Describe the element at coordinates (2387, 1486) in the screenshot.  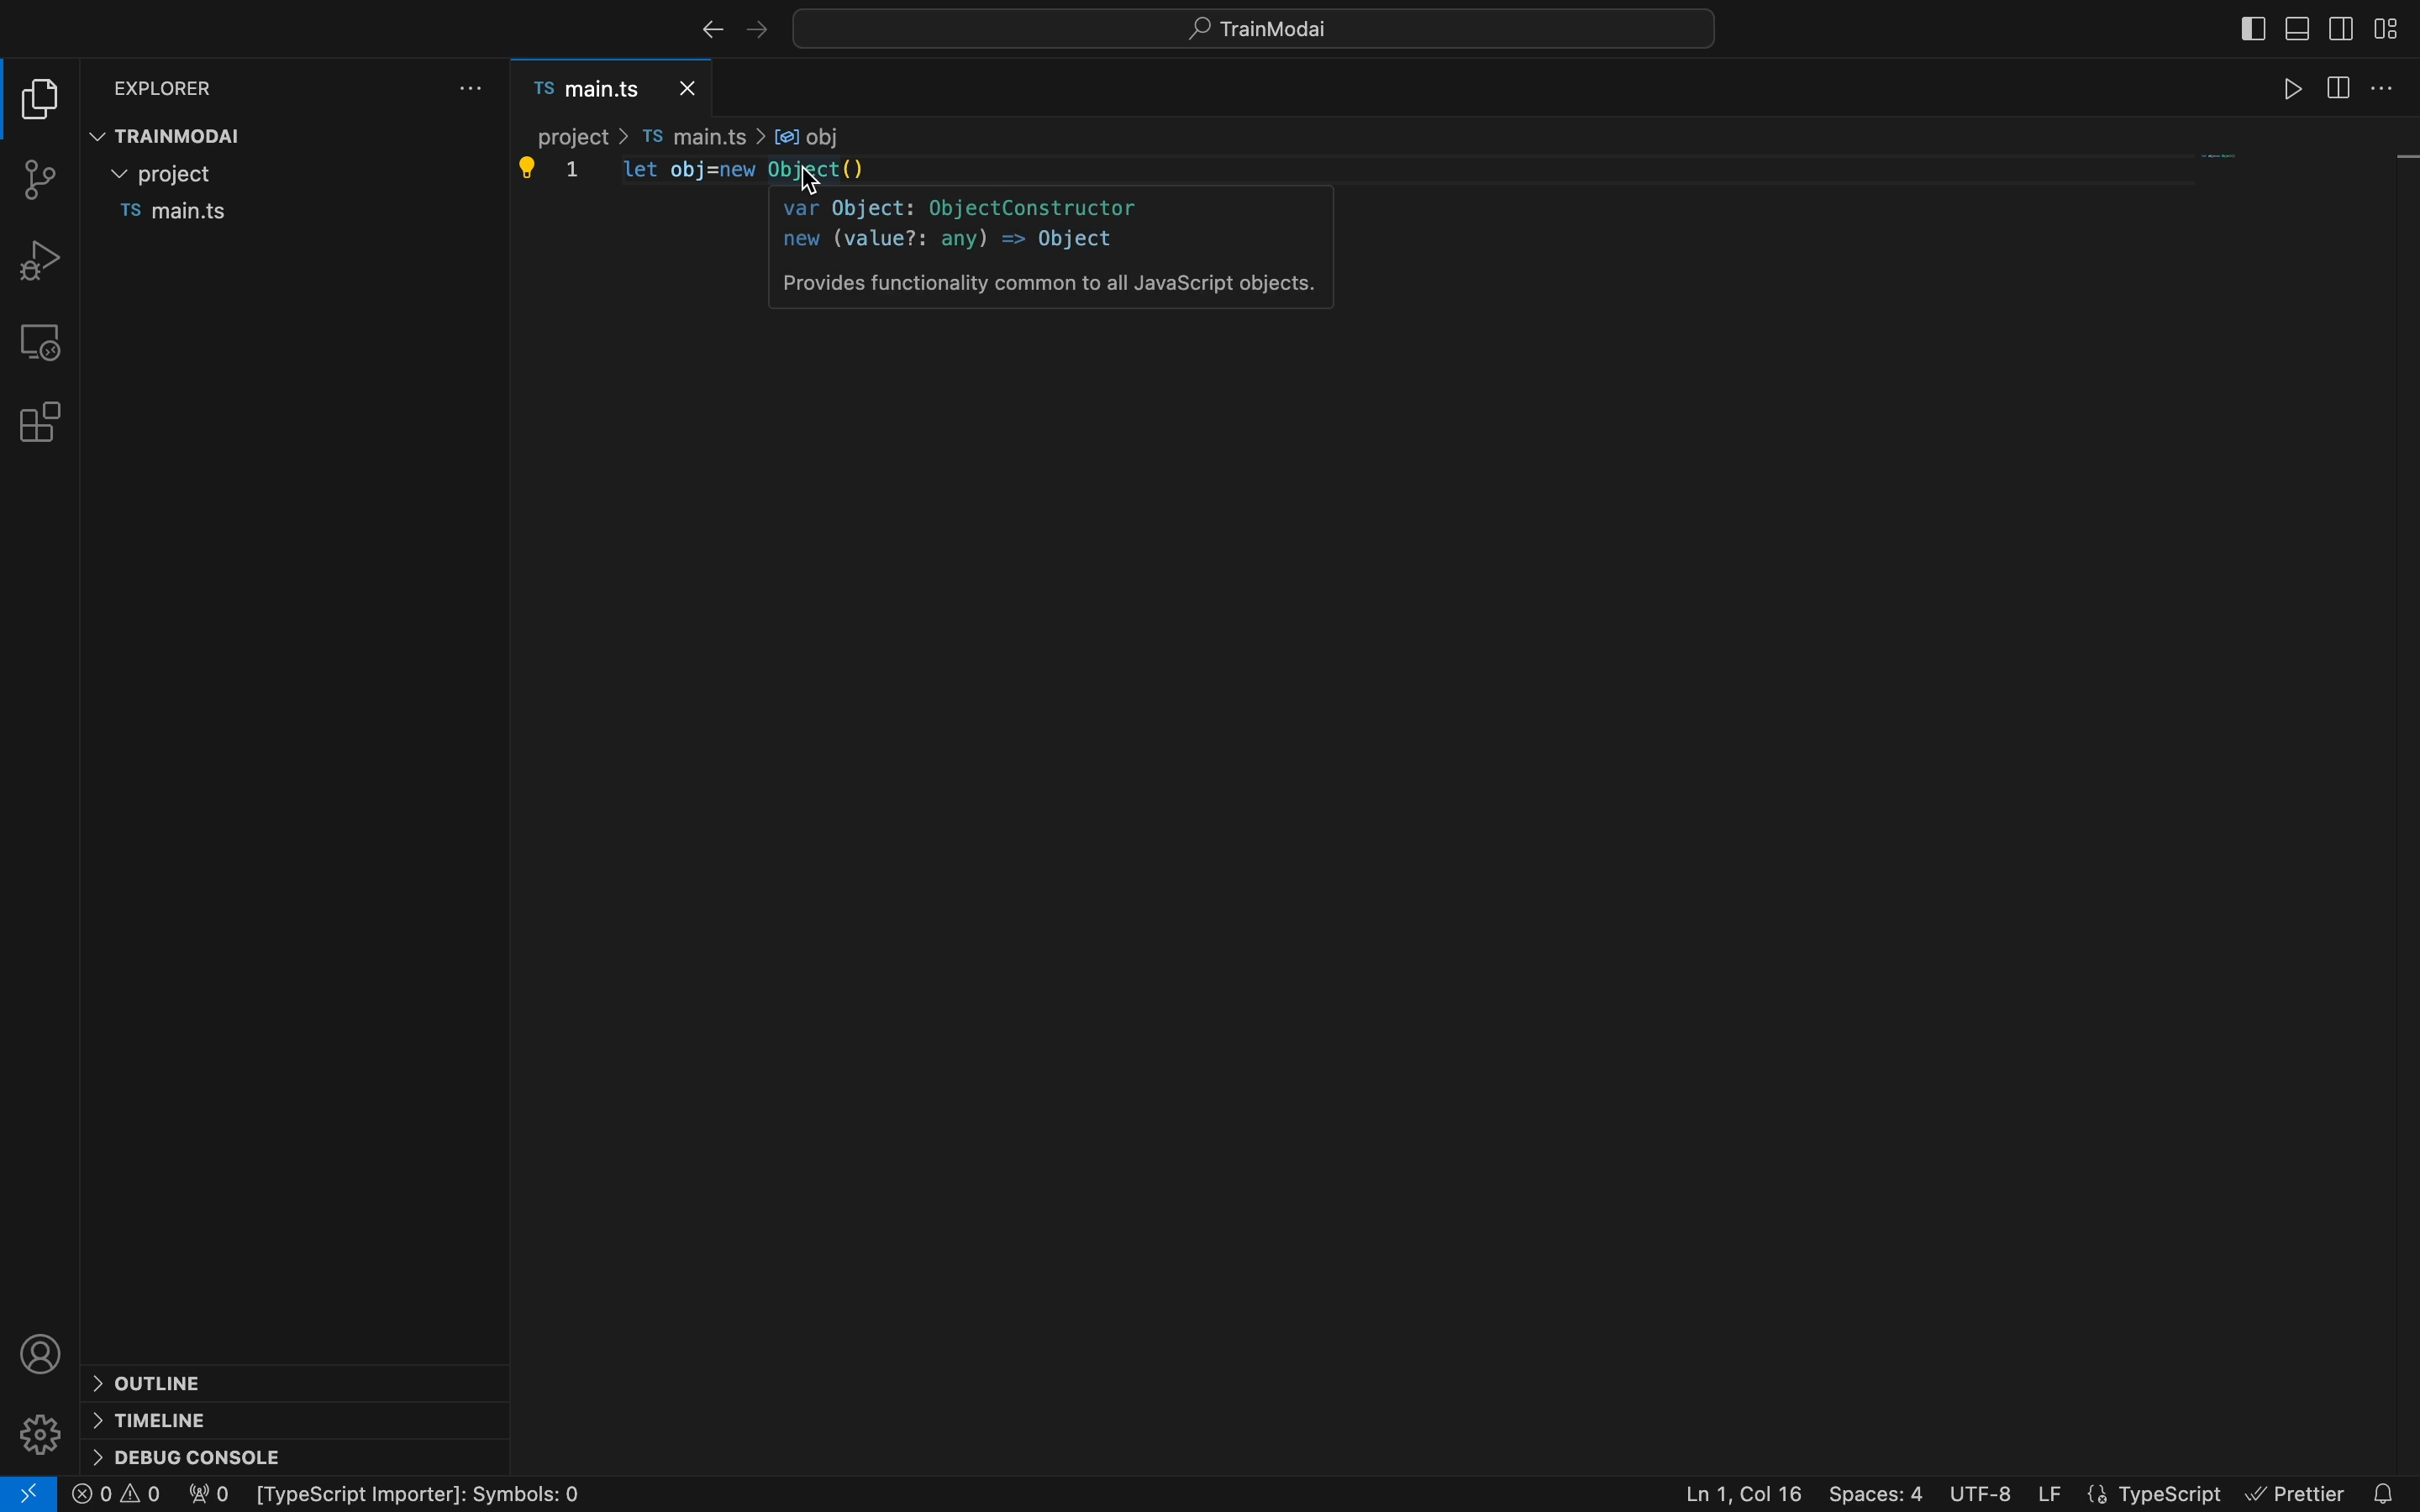
I see `Notifications ` at that location.